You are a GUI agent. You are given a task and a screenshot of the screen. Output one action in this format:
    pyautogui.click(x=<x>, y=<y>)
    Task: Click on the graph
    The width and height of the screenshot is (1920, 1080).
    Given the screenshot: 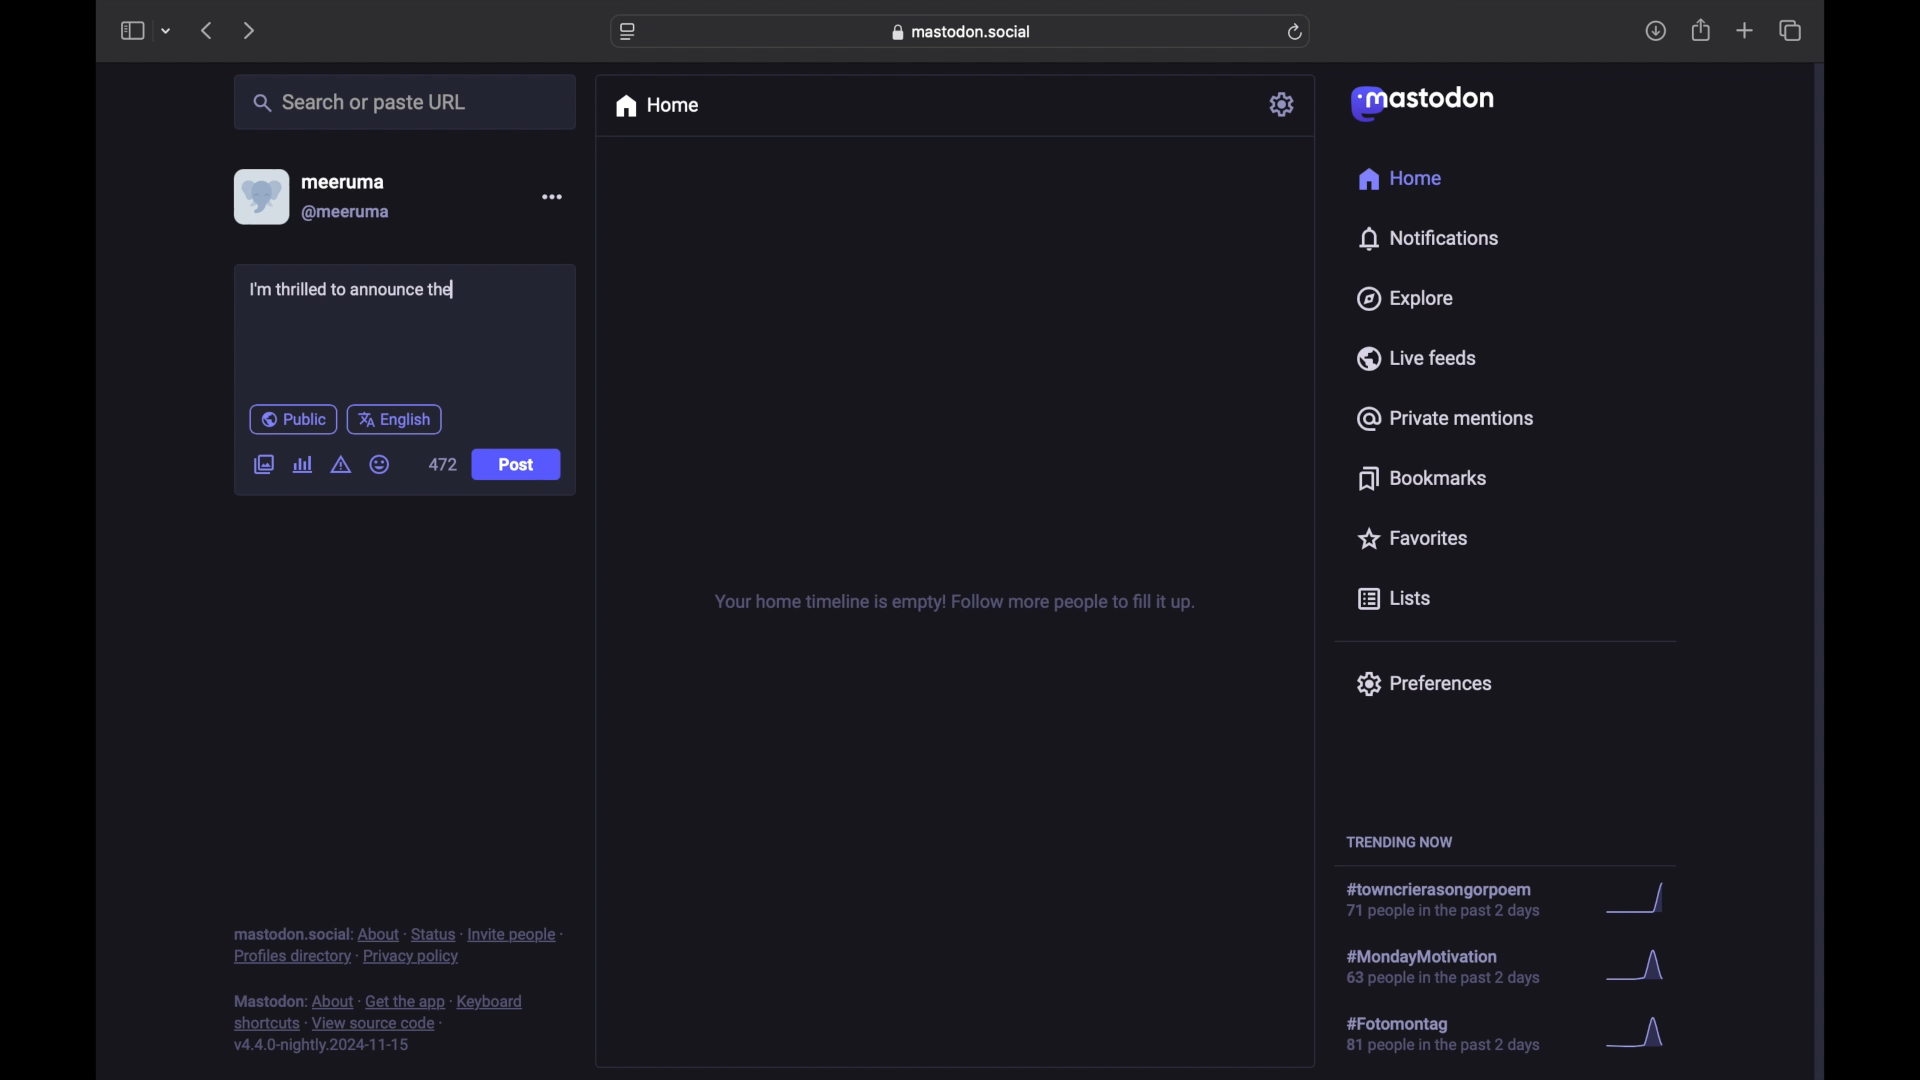 What is the action you would take?
    pyautogui.click(x=1643, y=899)
    